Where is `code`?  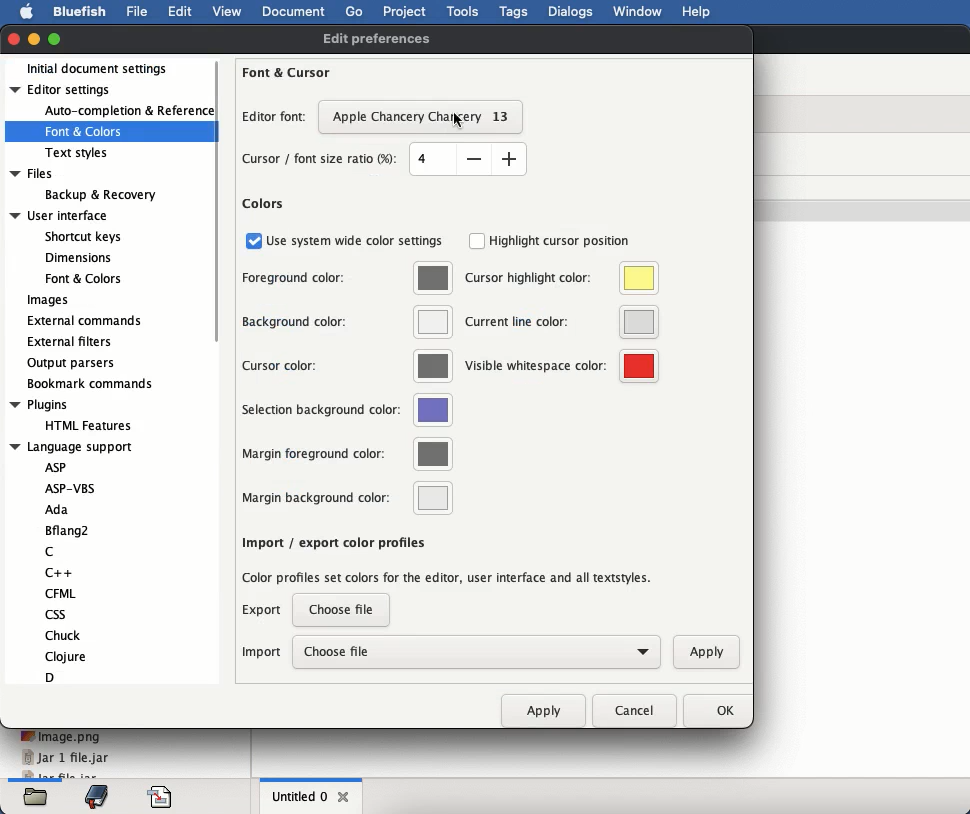 code is located at coordinates (162, 797).